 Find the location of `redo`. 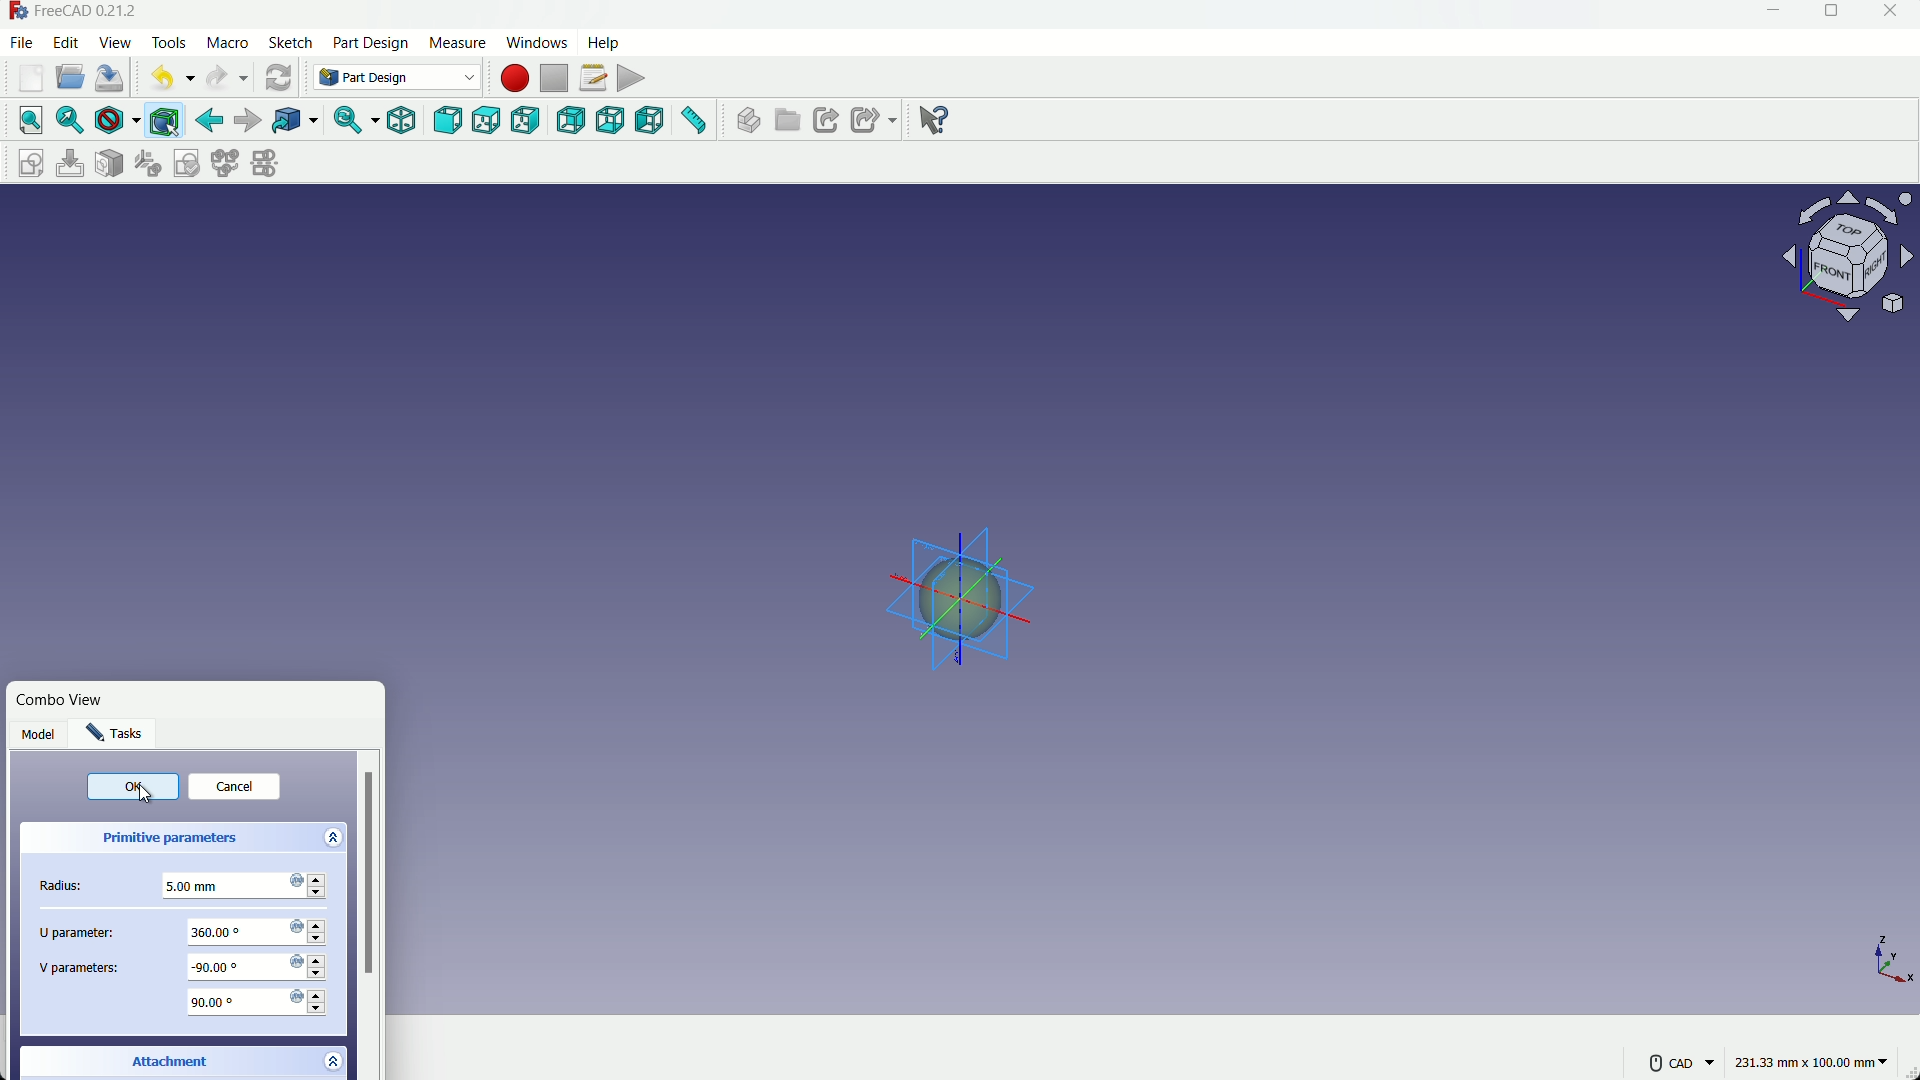

redo is located at coordinates (216, 77).